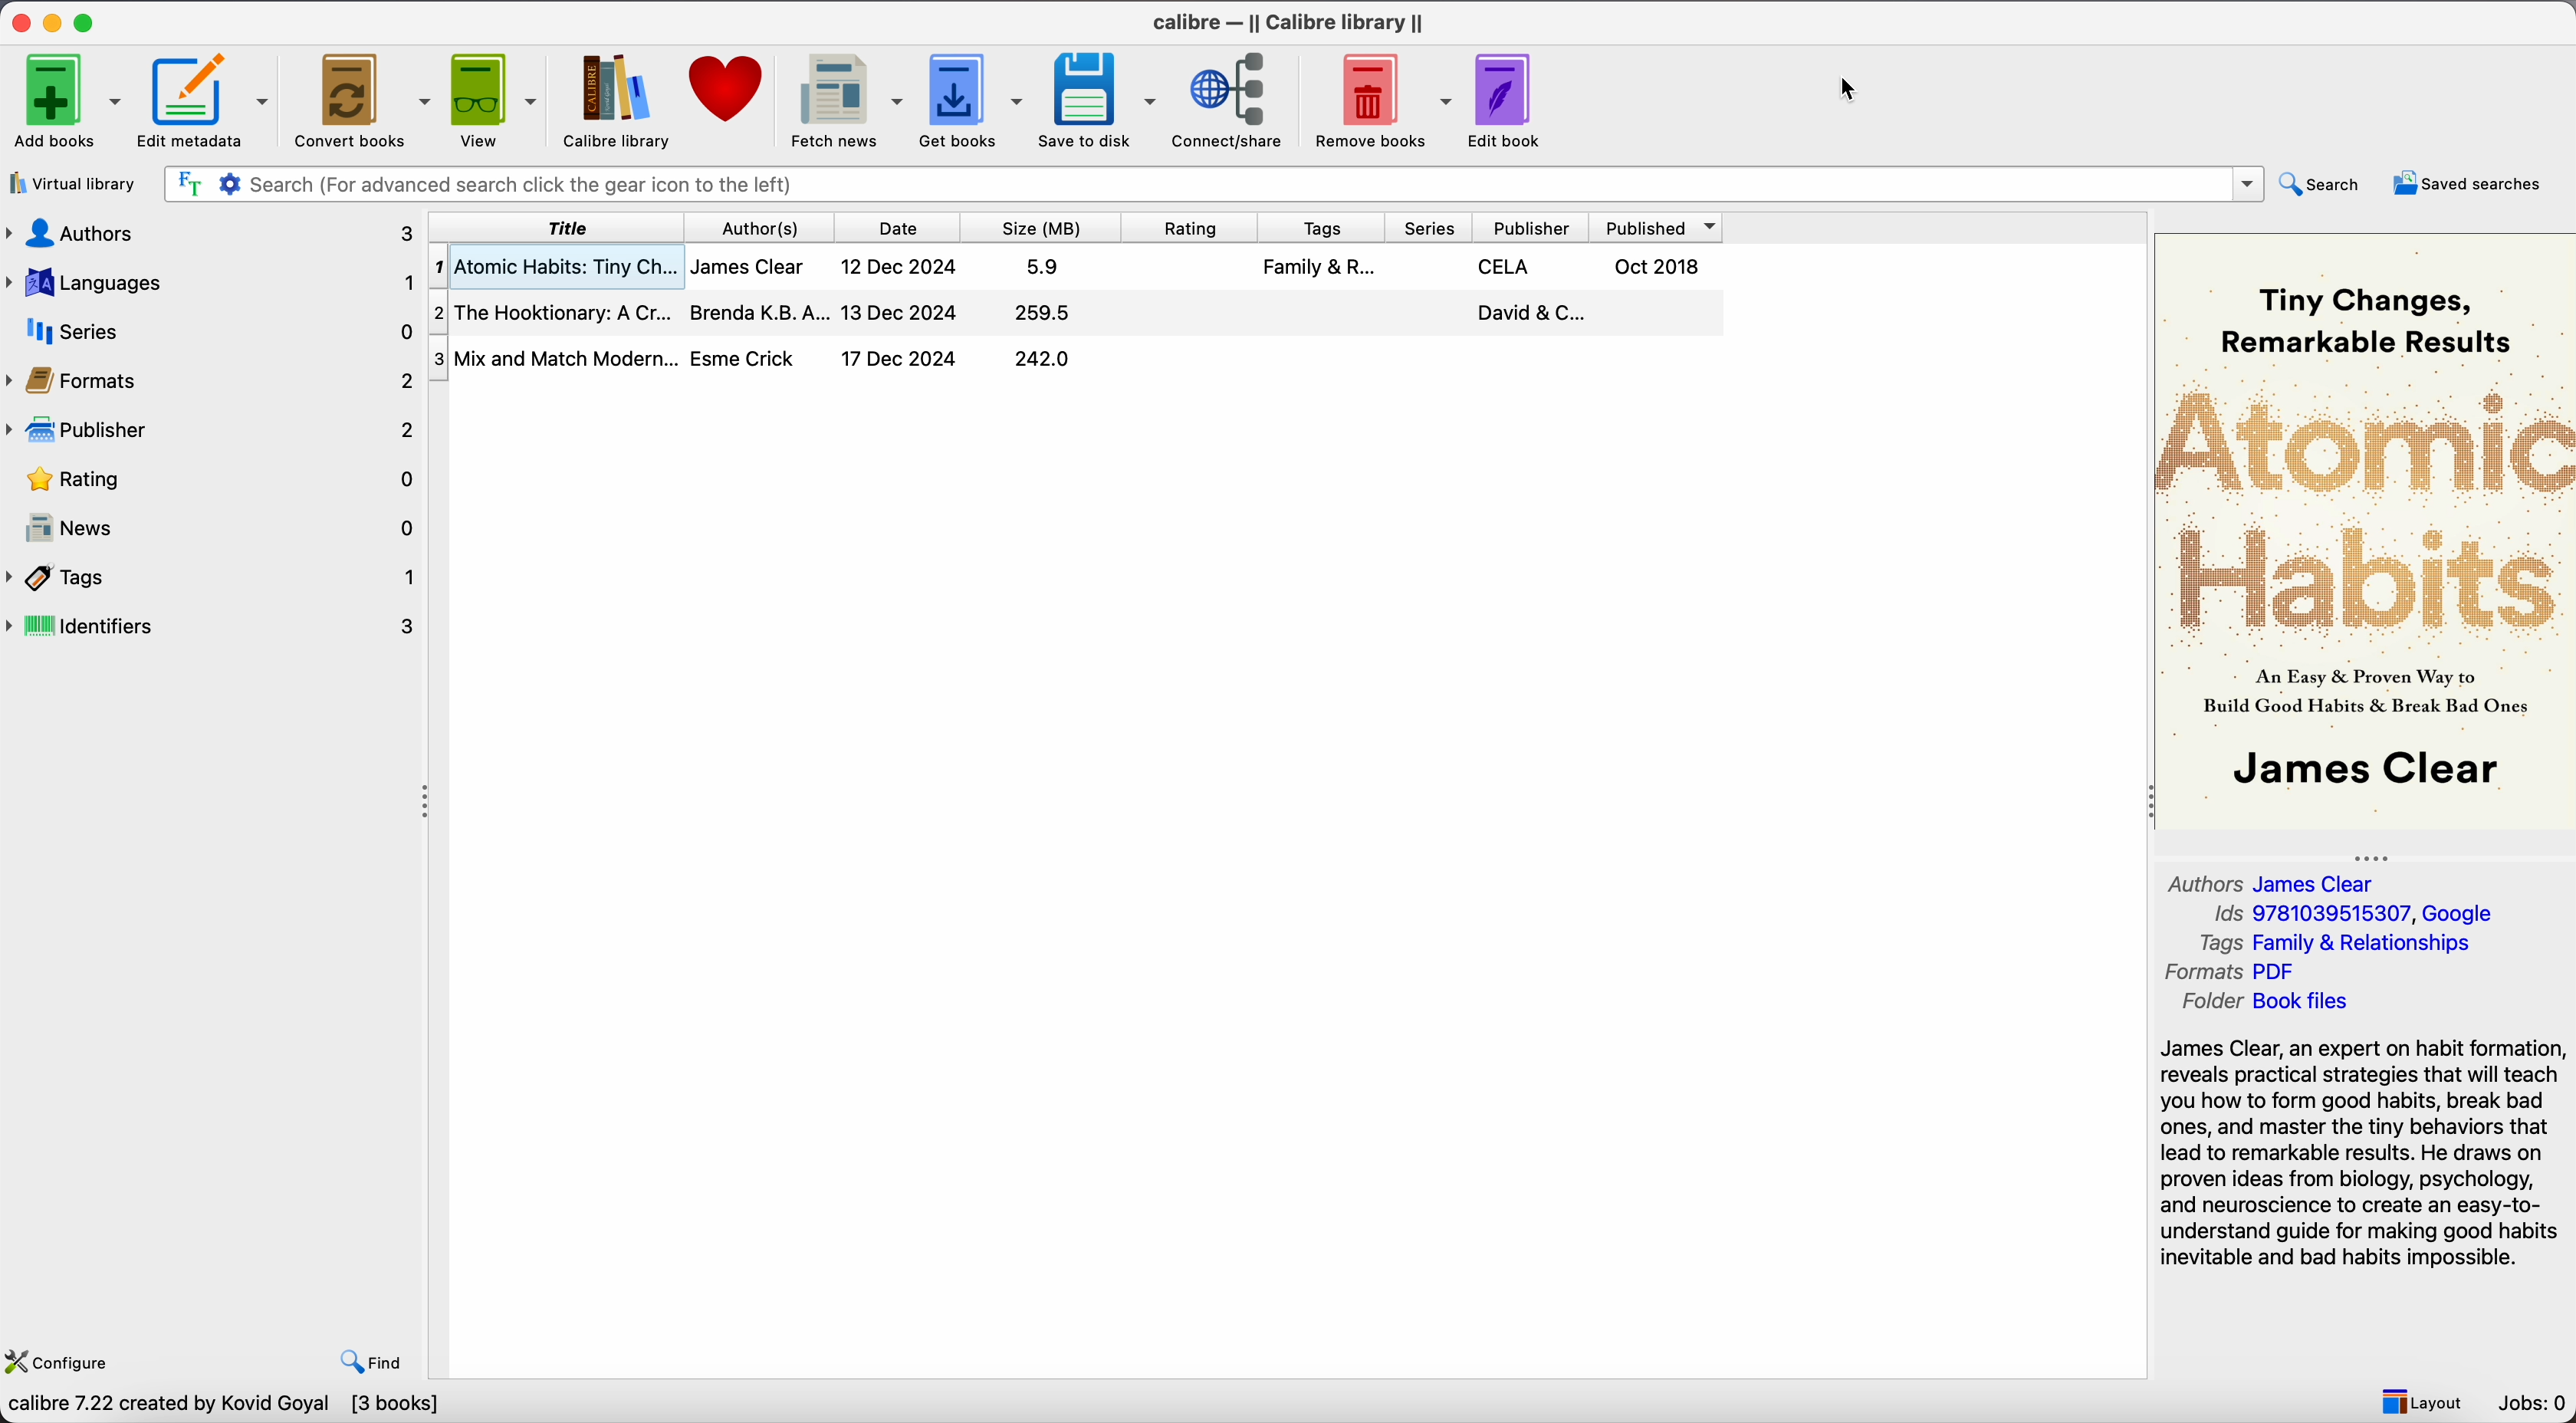 Image resolution: width=2576 pixels, height=1423 pixels. Describe the element at coordinates (756, 311) in the screenshot. I see `Brenda K.B.A...` at that location.